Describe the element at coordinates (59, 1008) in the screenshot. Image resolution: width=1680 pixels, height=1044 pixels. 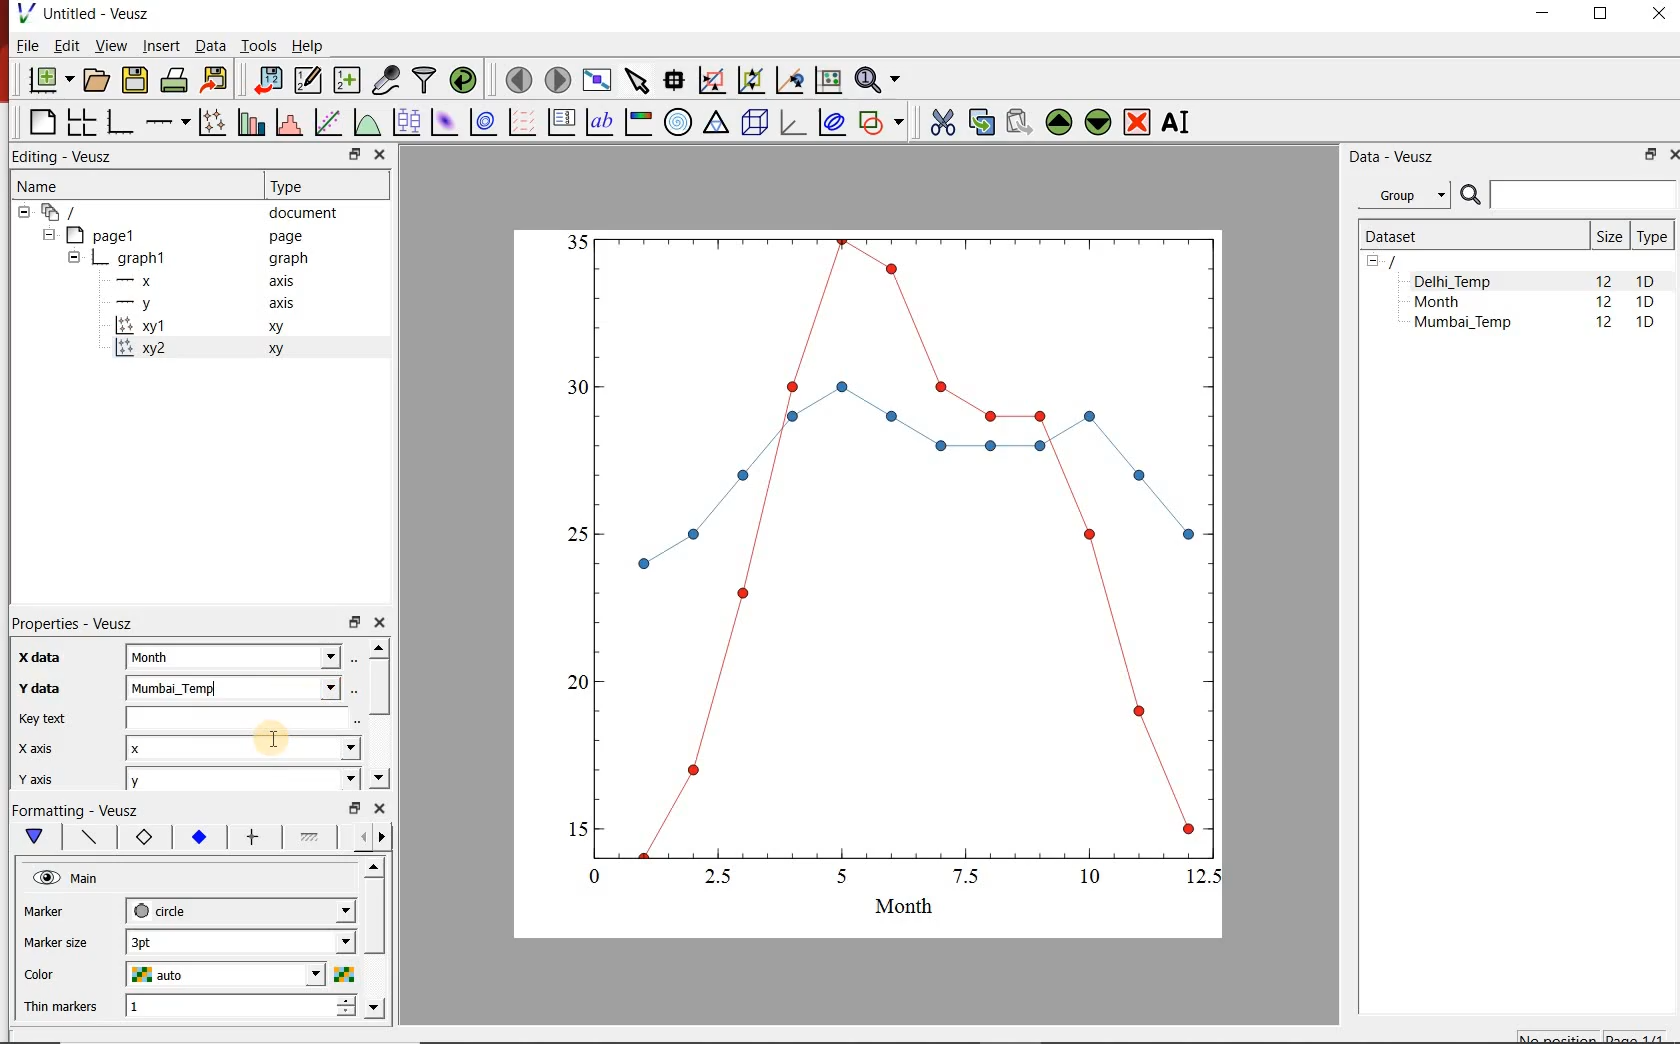
I see `Thin markers` at that location.